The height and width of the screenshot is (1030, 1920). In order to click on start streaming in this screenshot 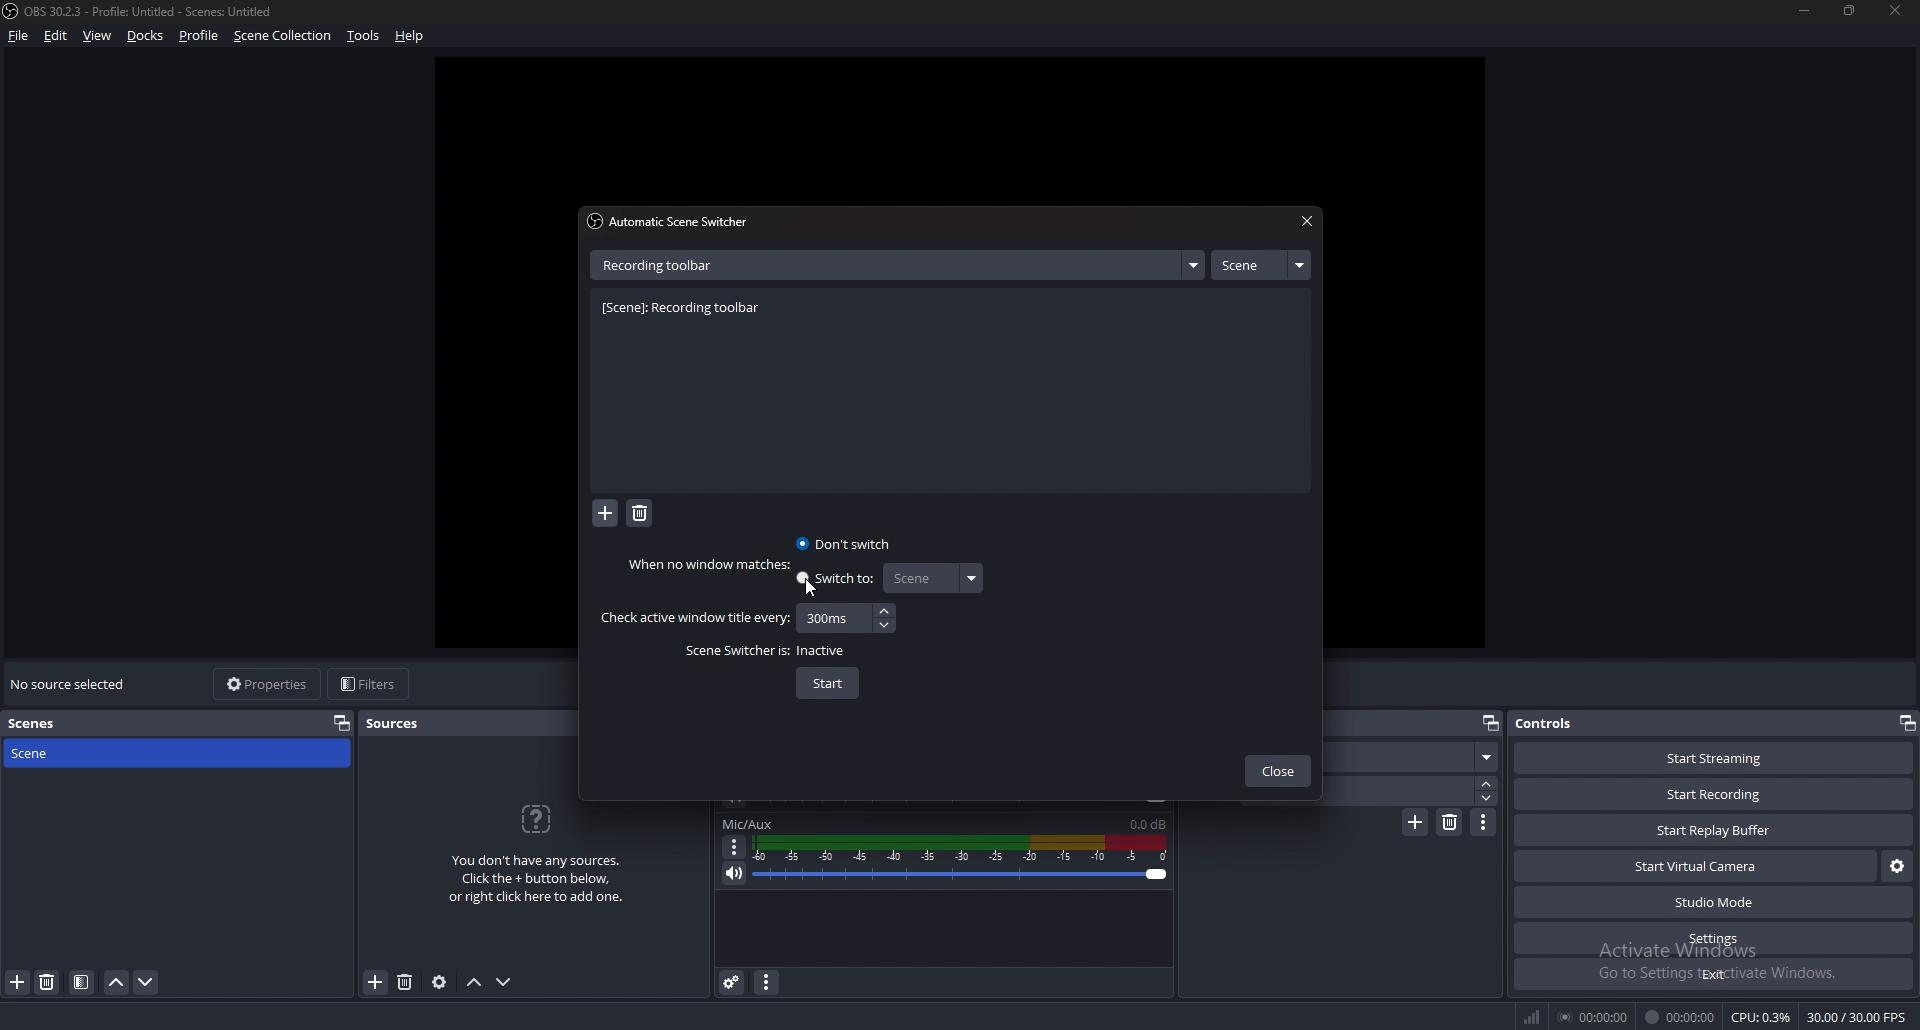, I will do `click(1716, 758)`.